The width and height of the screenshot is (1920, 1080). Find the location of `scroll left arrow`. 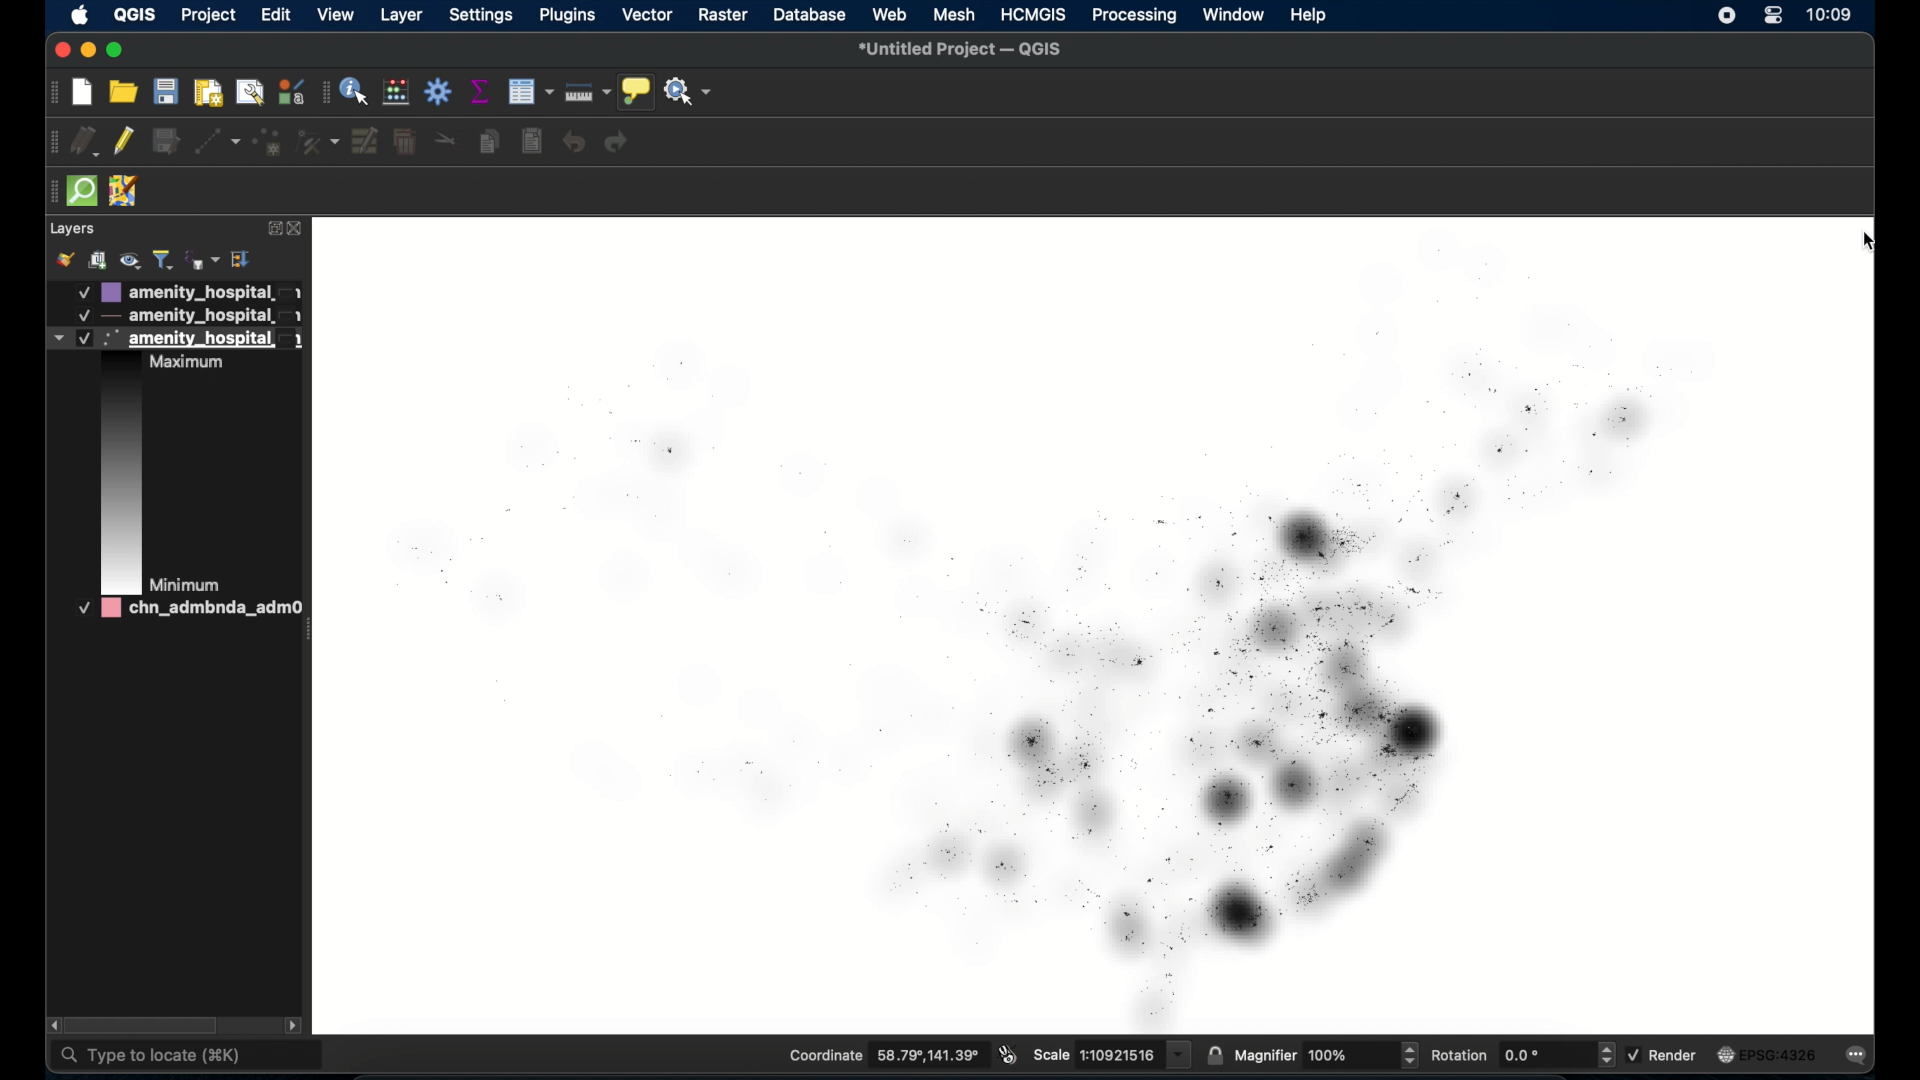

scroll left arrow is located at coordinates (48, 1023).